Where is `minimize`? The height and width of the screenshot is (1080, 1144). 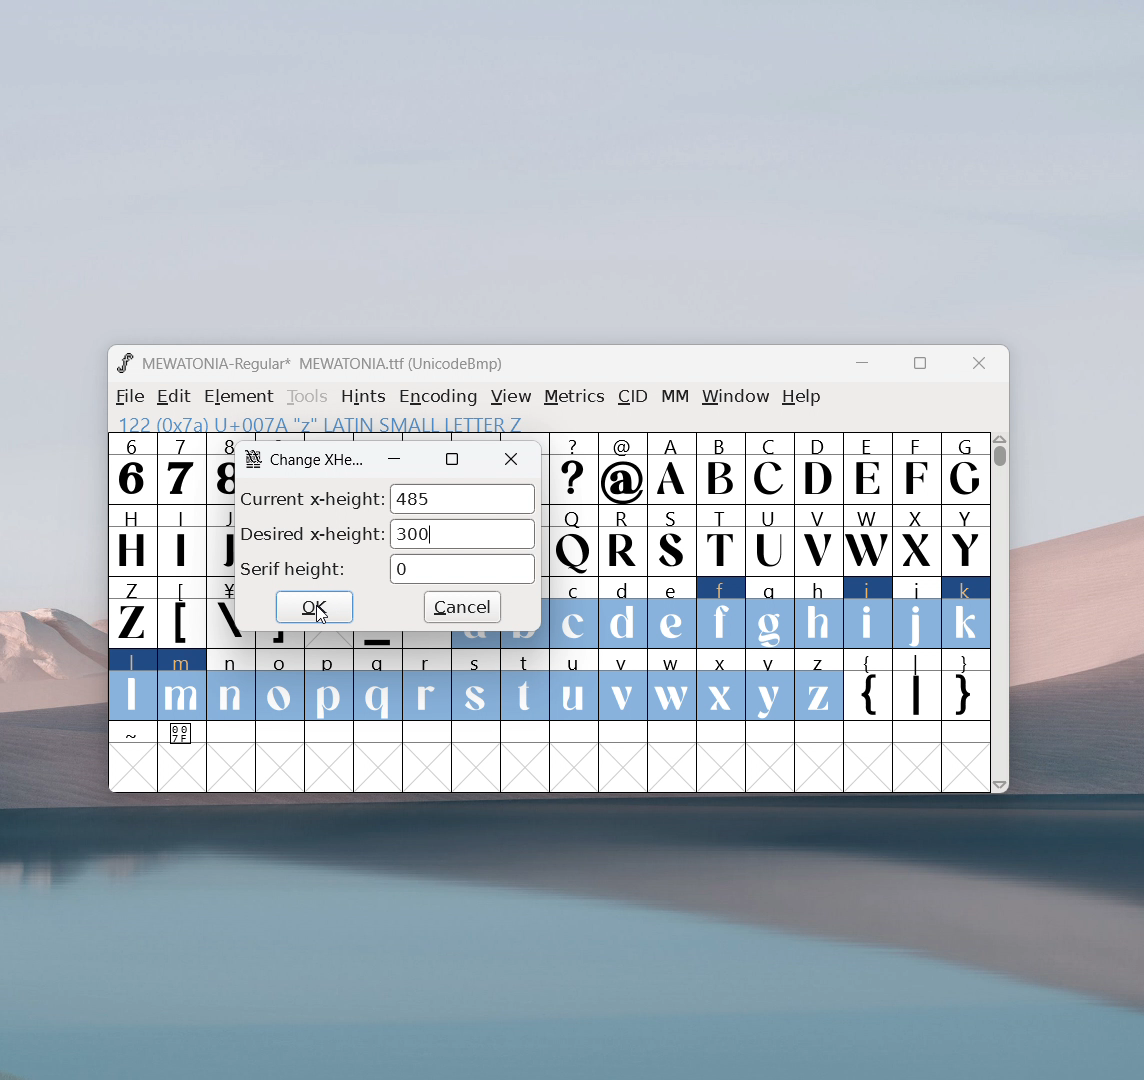 minimize is located at coordinates (395, 459).